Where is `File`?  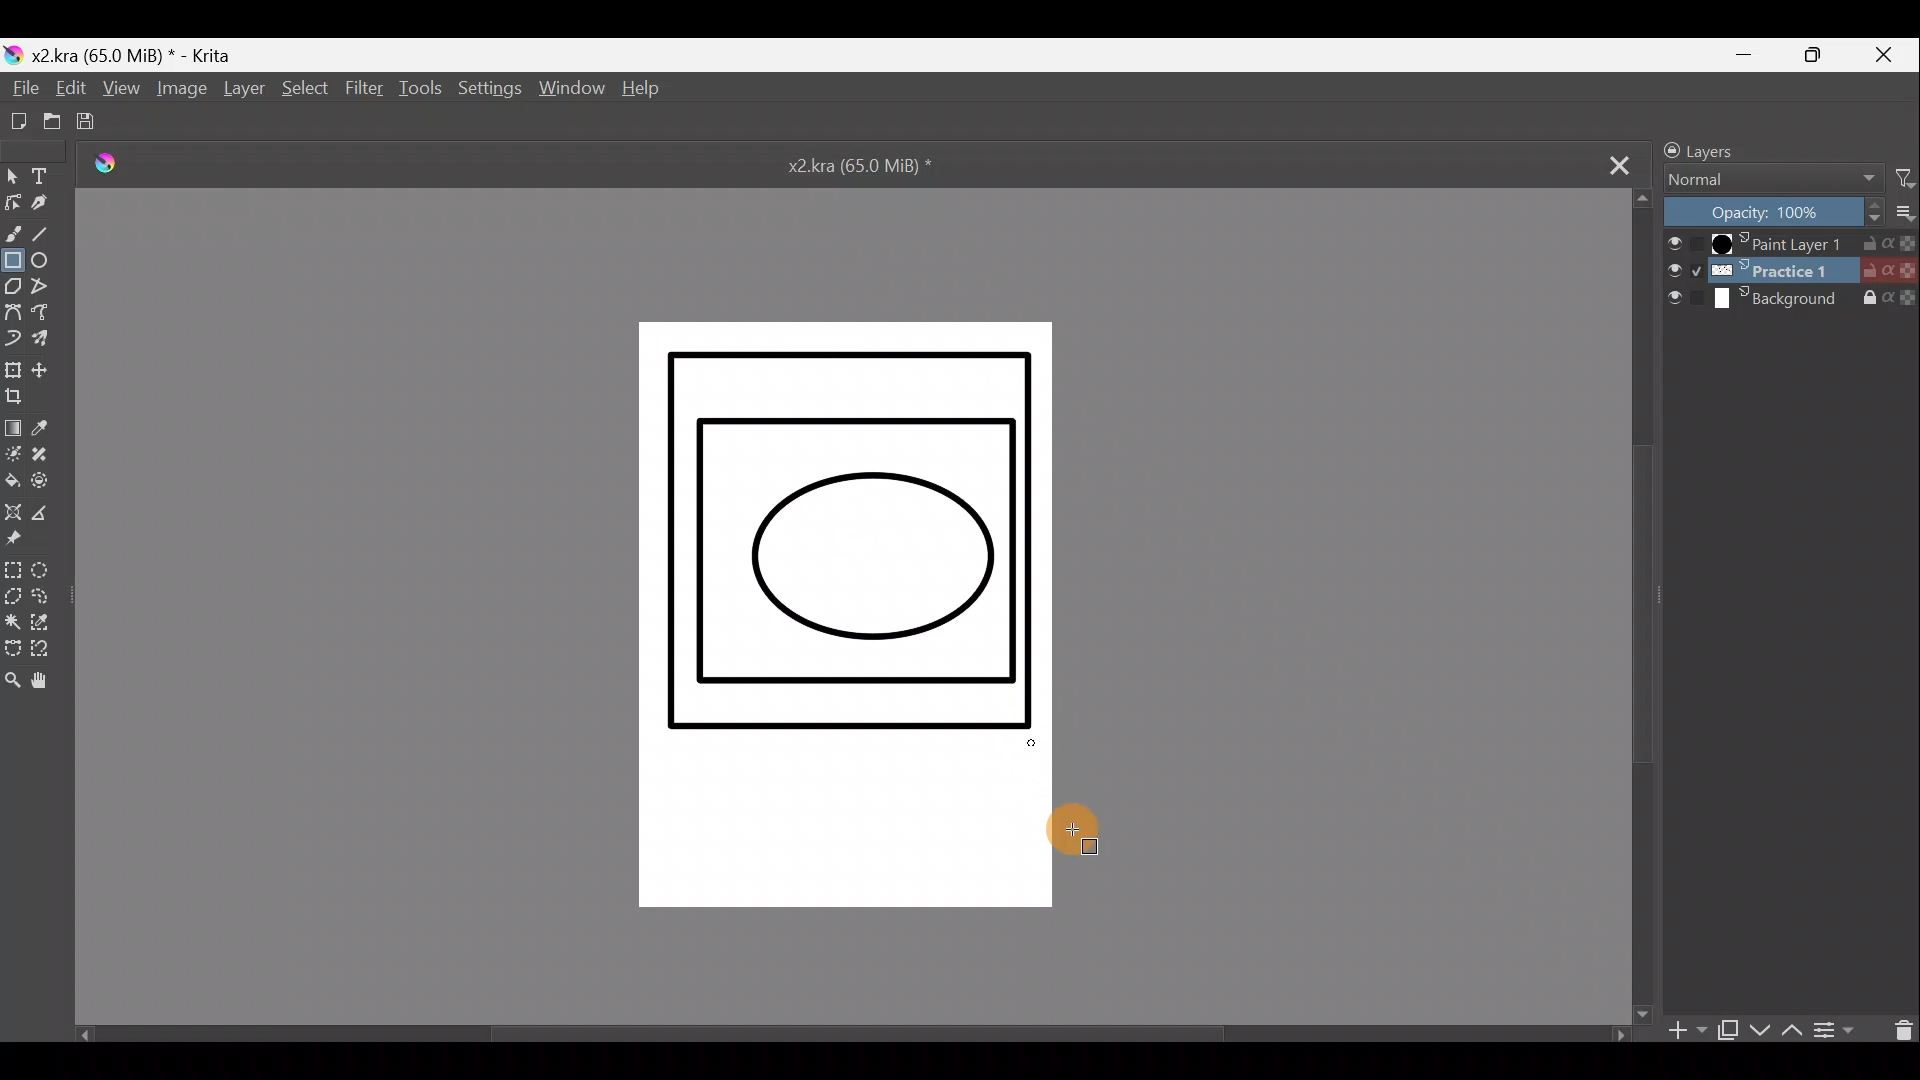
File is located at coordinates (20, 86).